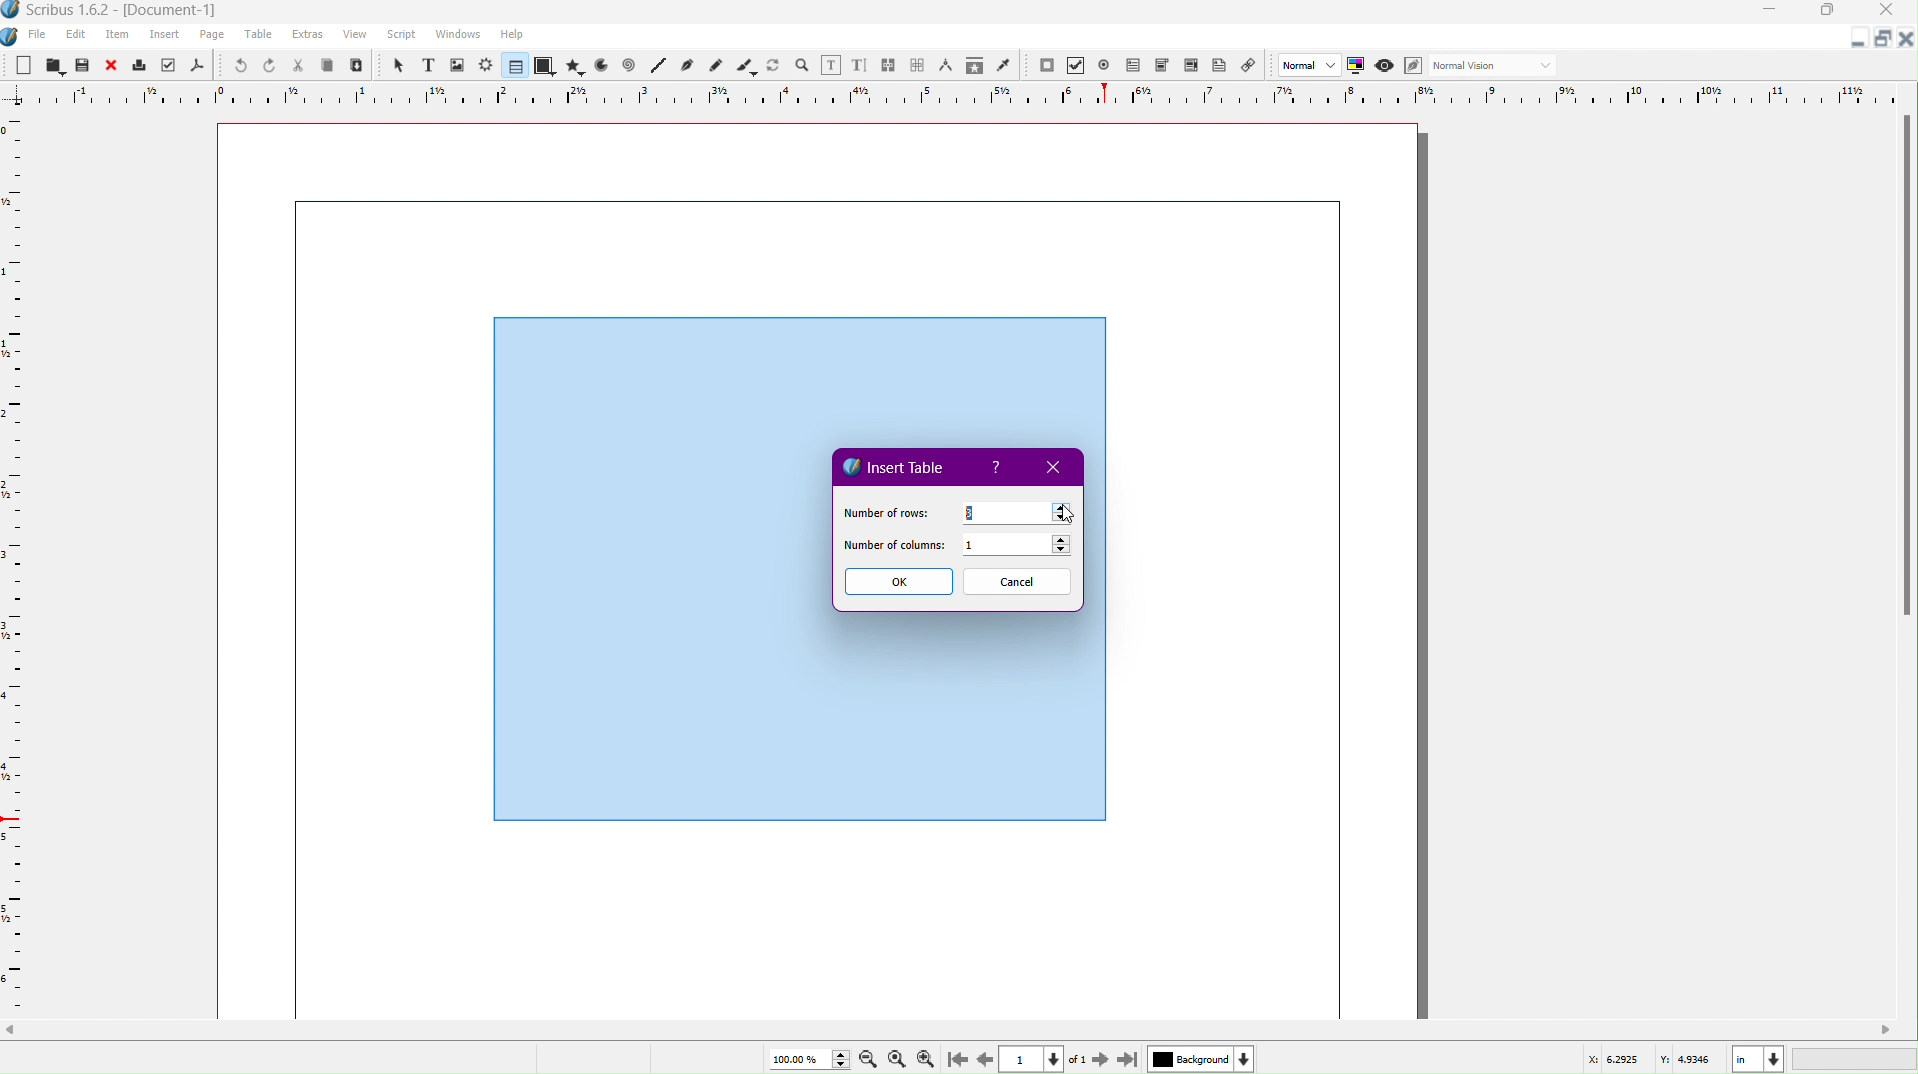 This screenshot has width=1918, height=1074. I want to click on Edit in Preview Mode, so click(1416, 66).